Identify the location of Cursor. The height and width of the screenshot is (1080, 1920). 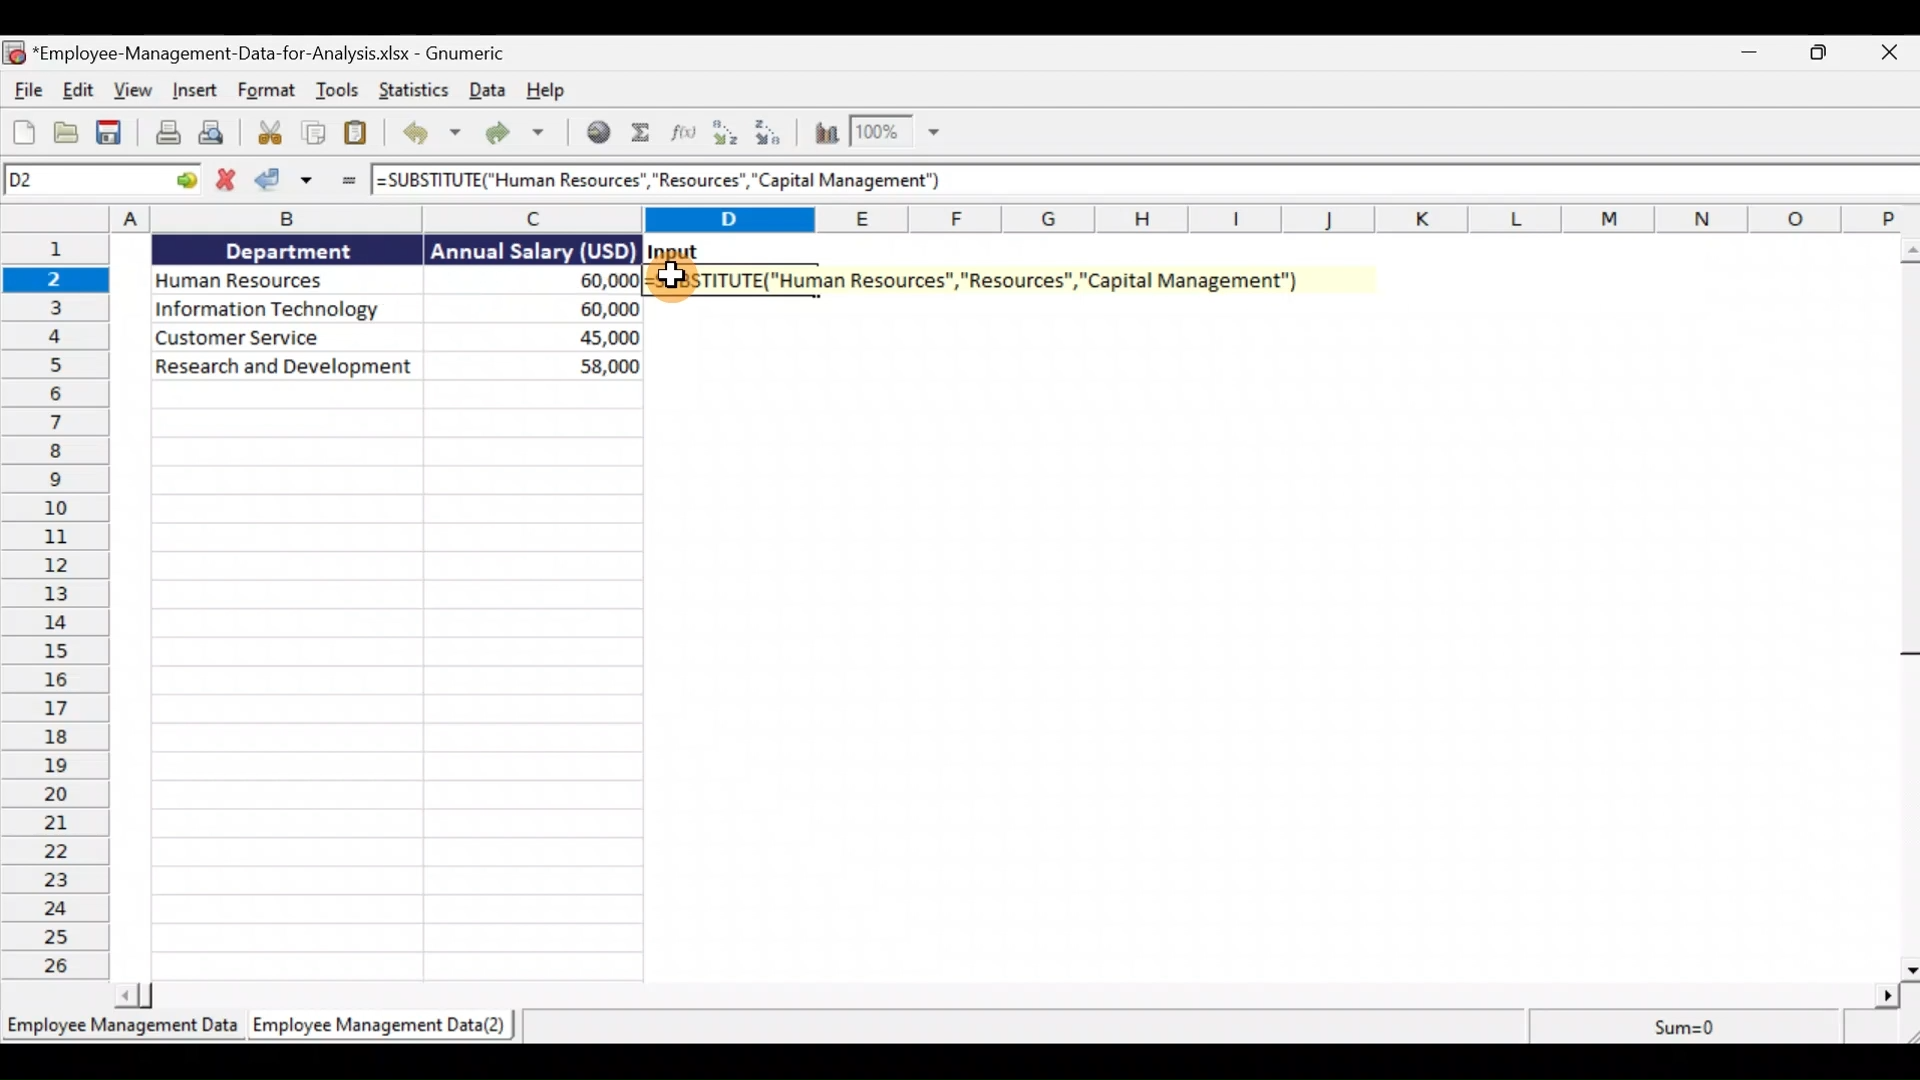
(671, 278).